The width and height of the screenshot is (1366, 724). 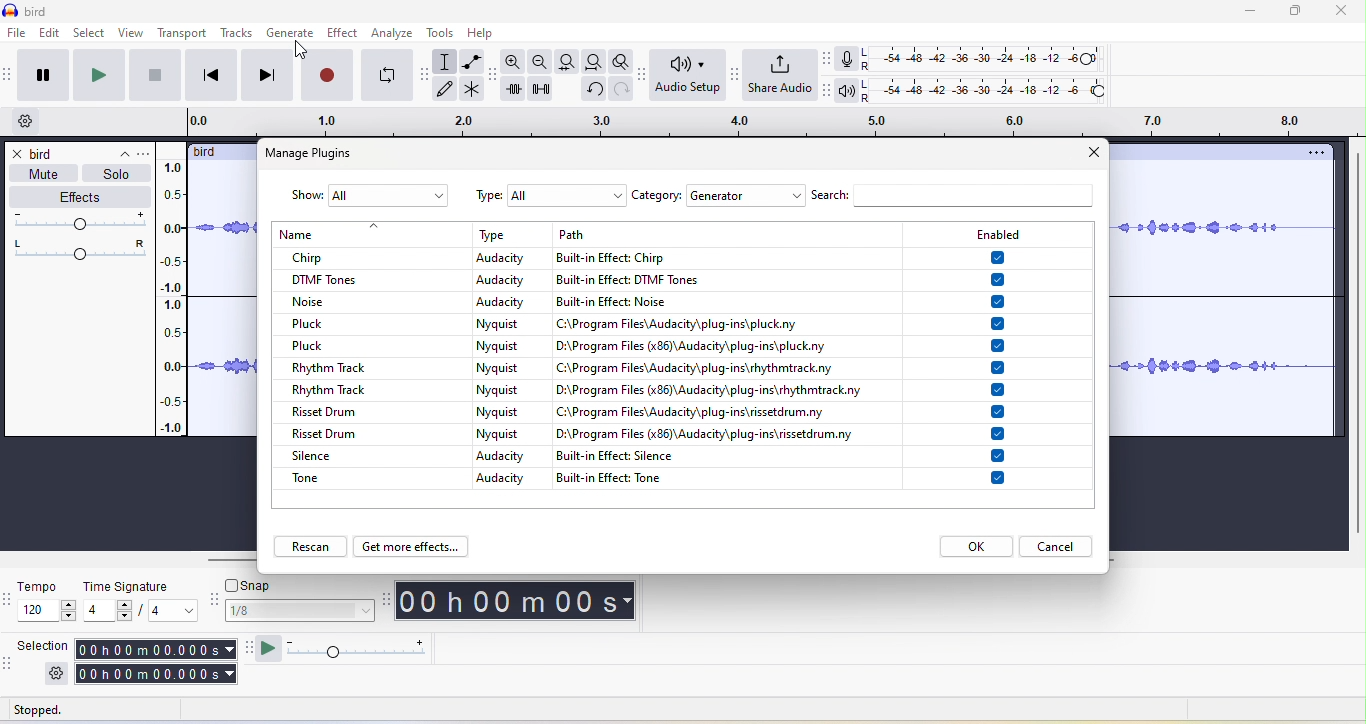 What do you see at coordinates (497, 79) in the screenshot?
I see `audacity edit toolbar` at bounding box center [497, 79].